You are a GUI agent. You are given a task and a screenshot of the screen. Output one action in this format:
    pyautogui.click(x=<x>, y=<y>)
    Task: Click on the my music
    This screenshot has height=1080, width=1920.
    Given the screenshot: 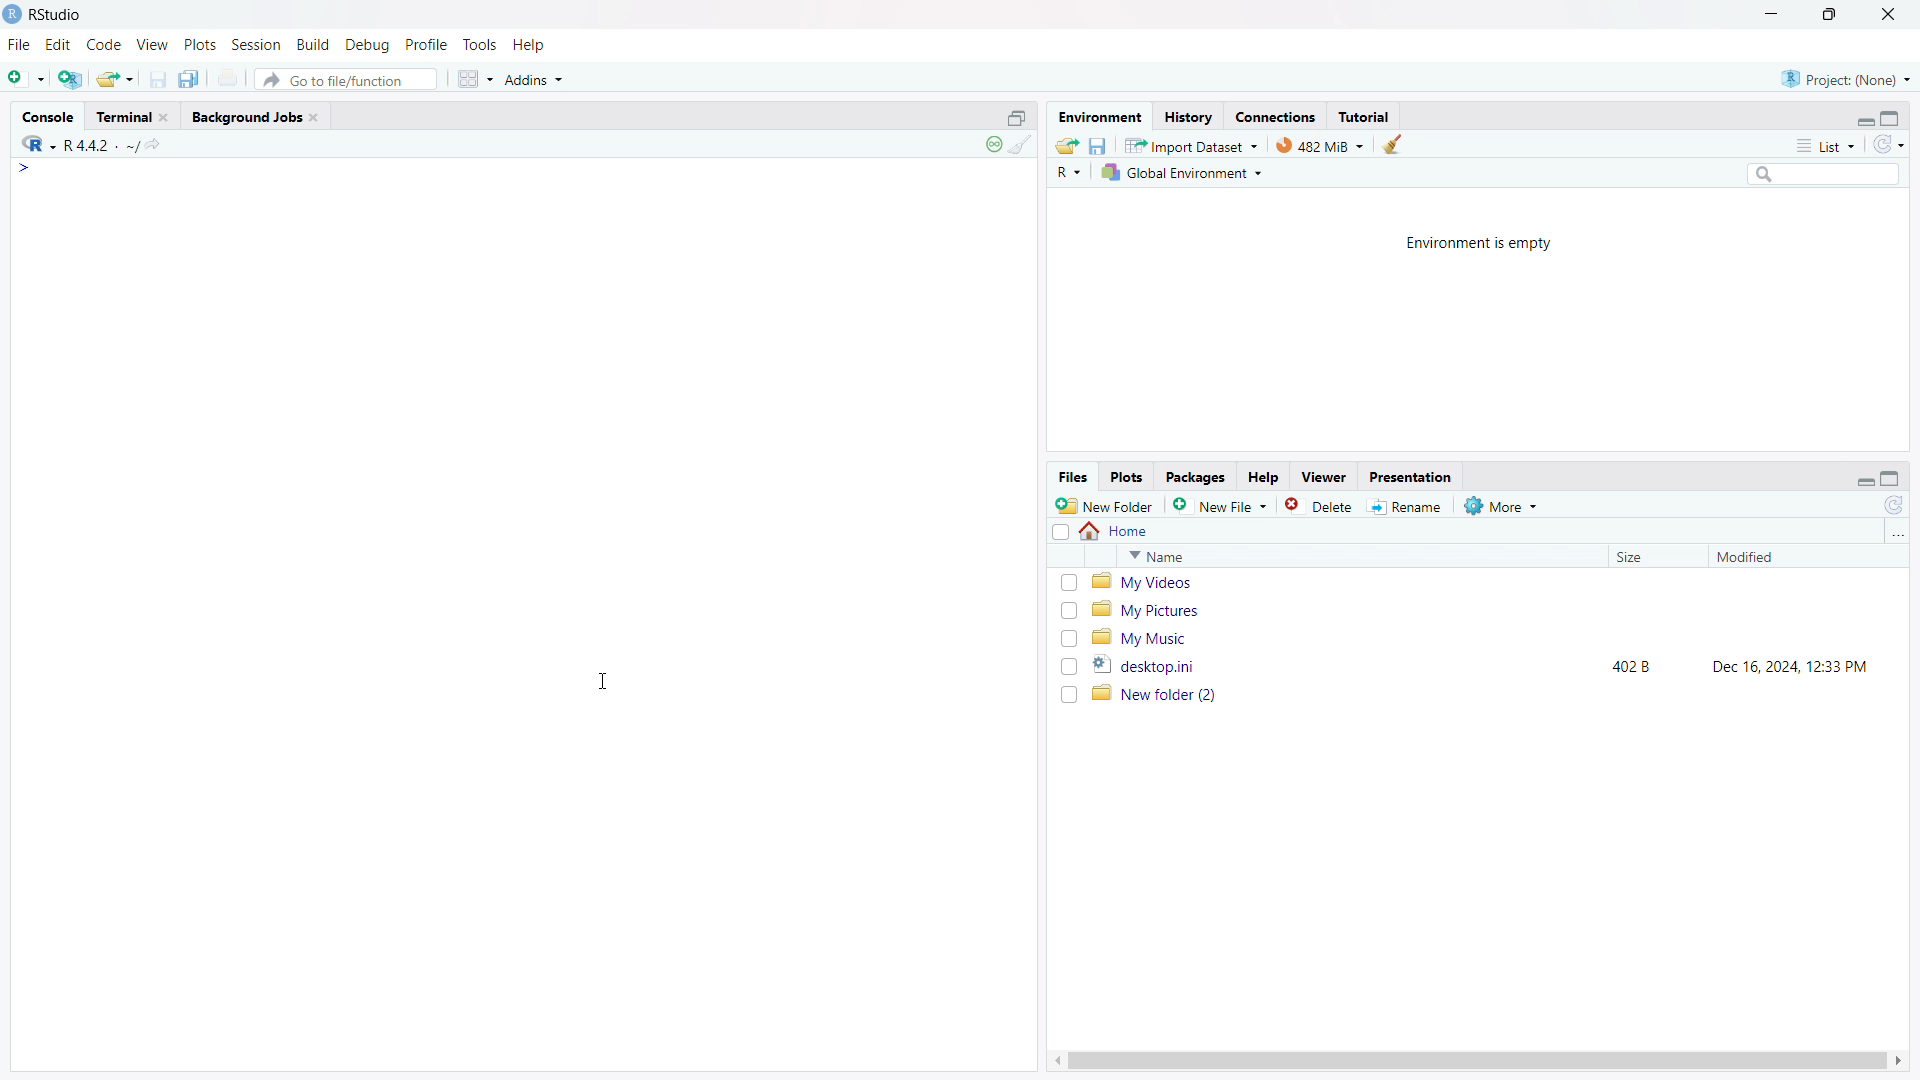 What is the action you would take?
    pyautogui.click(x=1490, y=637)
    